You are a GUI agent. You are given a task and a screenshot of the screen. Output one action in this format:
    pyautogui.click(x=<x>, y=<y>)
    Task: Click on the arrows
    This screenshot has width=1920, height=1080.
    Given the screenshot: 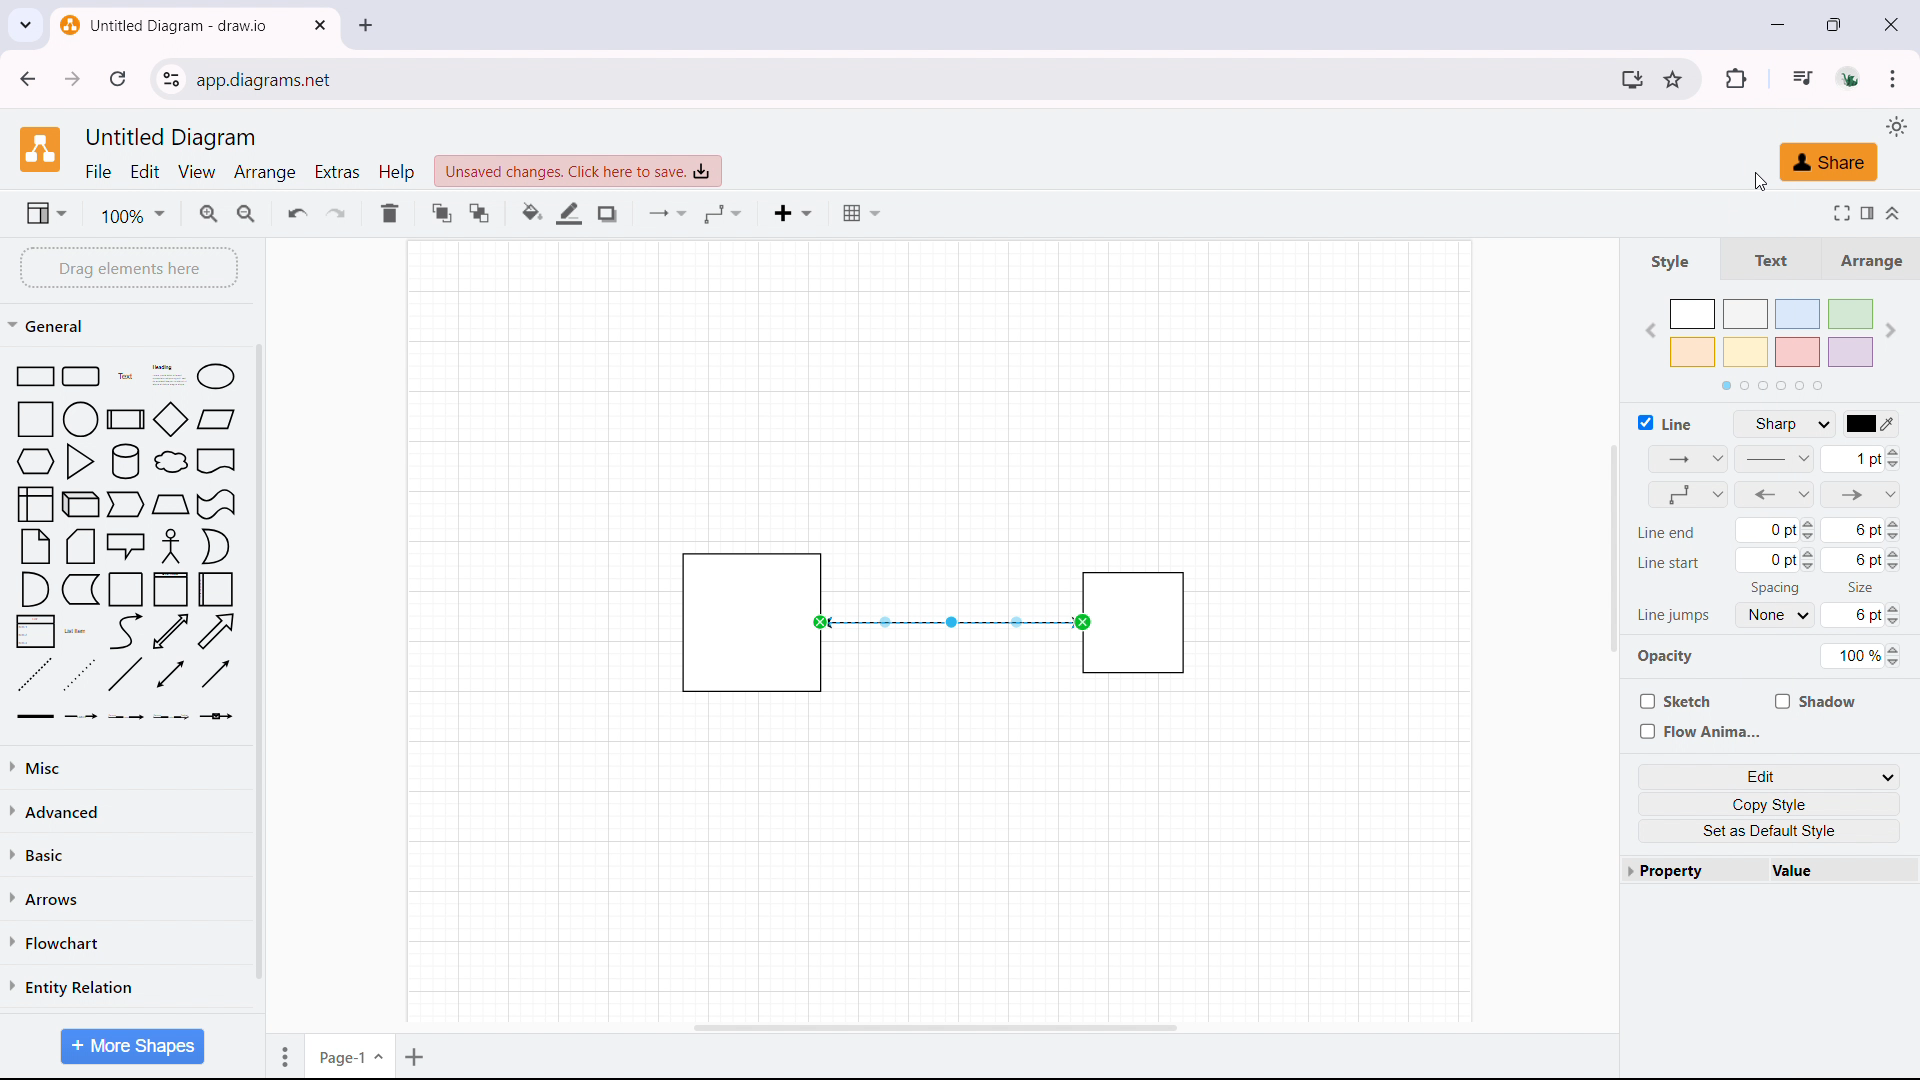 What is the action you would take?
    pyautogui.click(x=125, y=897)
    